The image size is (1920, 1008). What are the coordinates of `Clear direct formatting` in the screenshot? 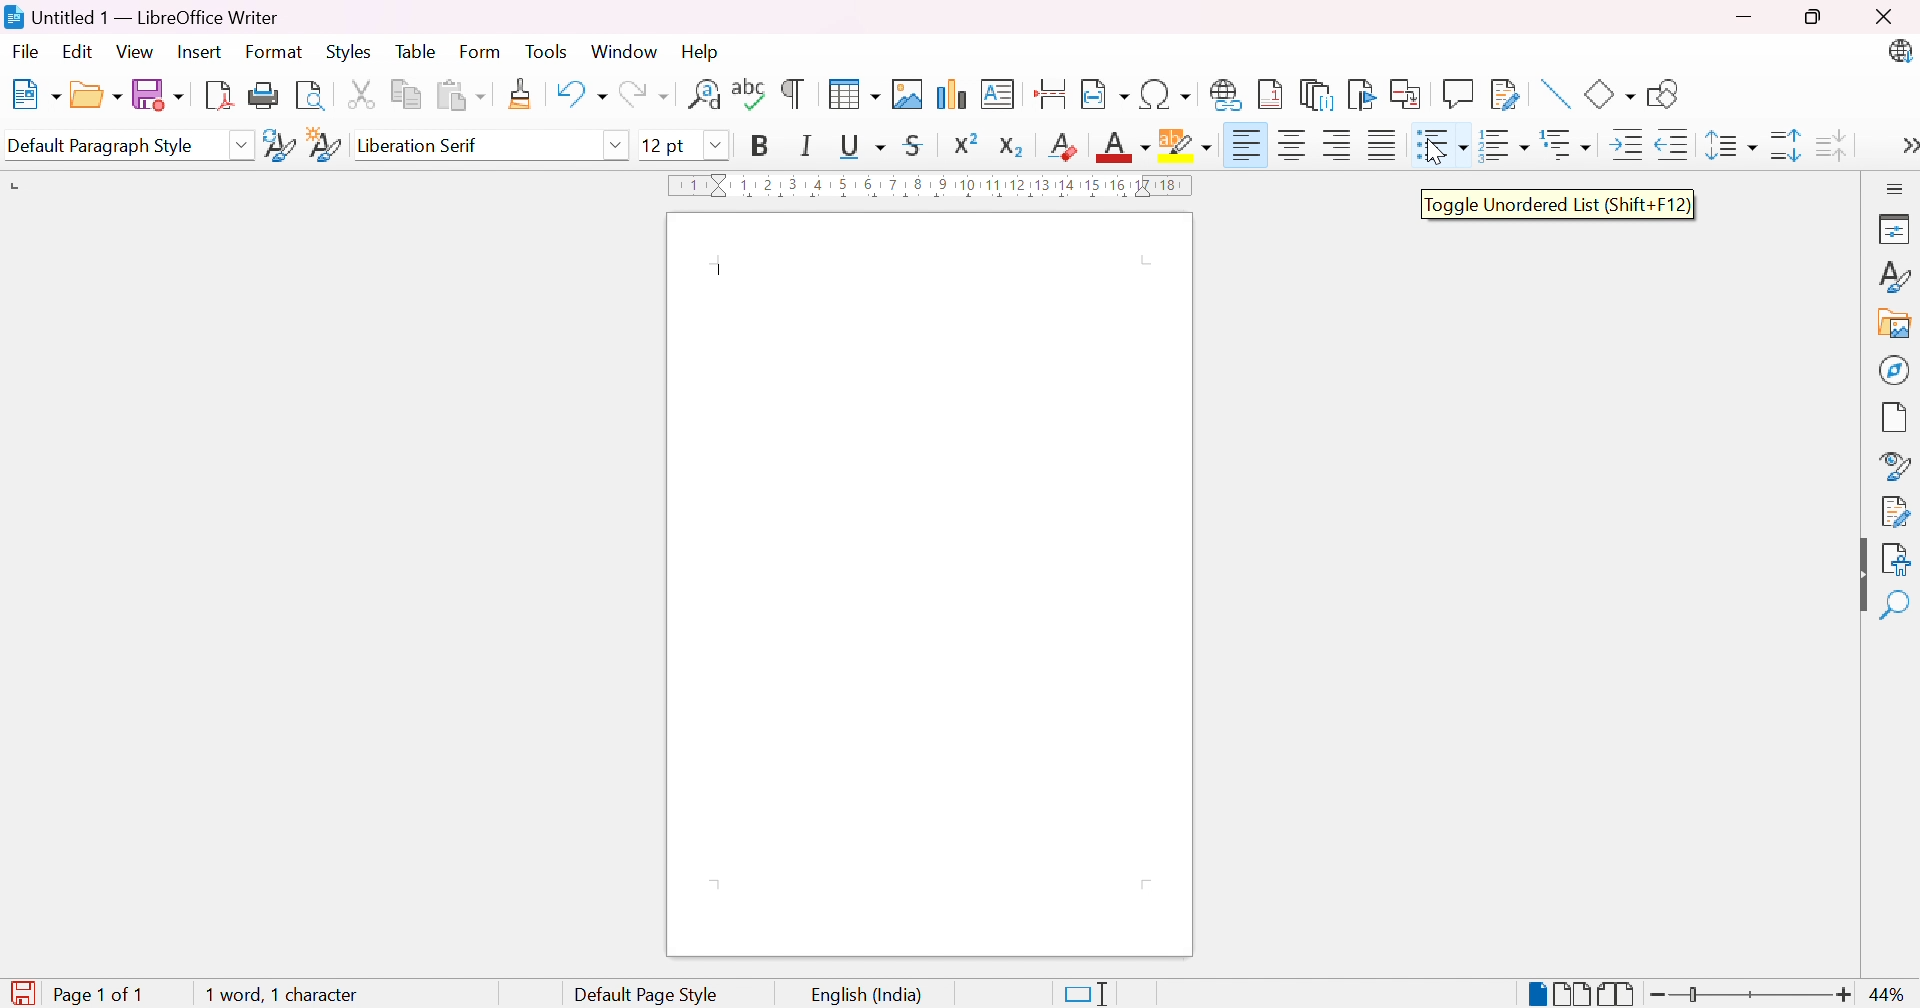 It's located at (1063, 150).